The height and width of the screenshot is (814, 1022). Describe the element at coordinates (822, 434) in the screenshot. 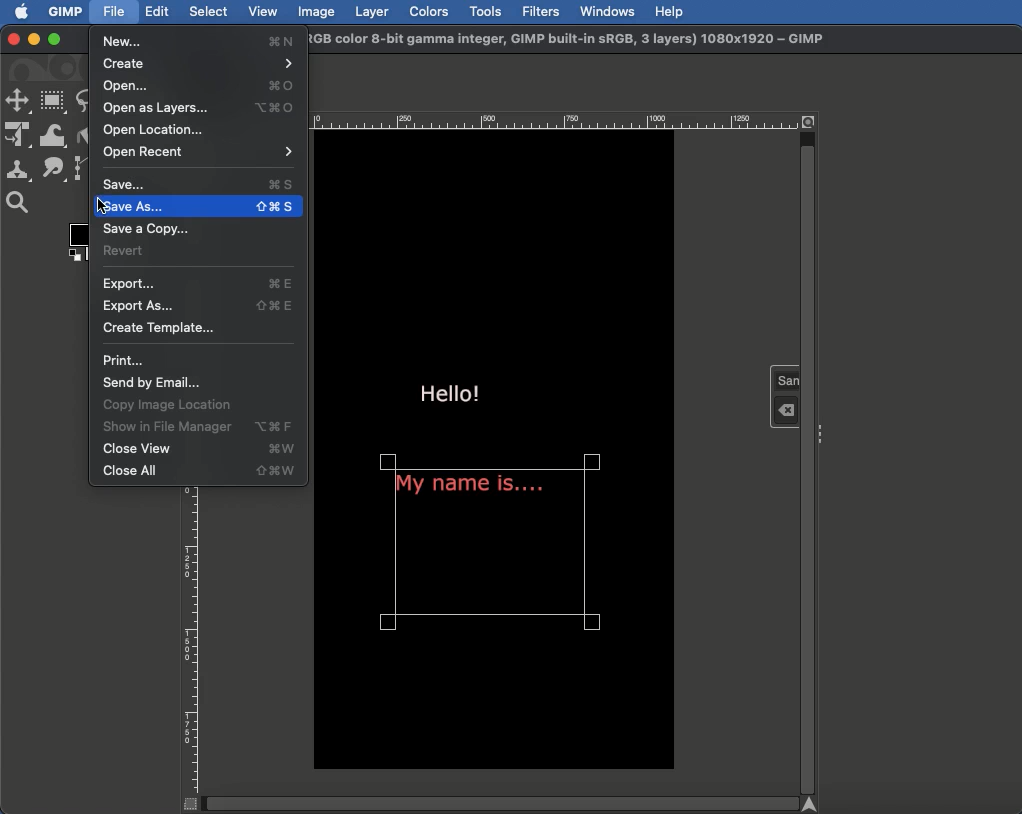

I see `Options` at that location.